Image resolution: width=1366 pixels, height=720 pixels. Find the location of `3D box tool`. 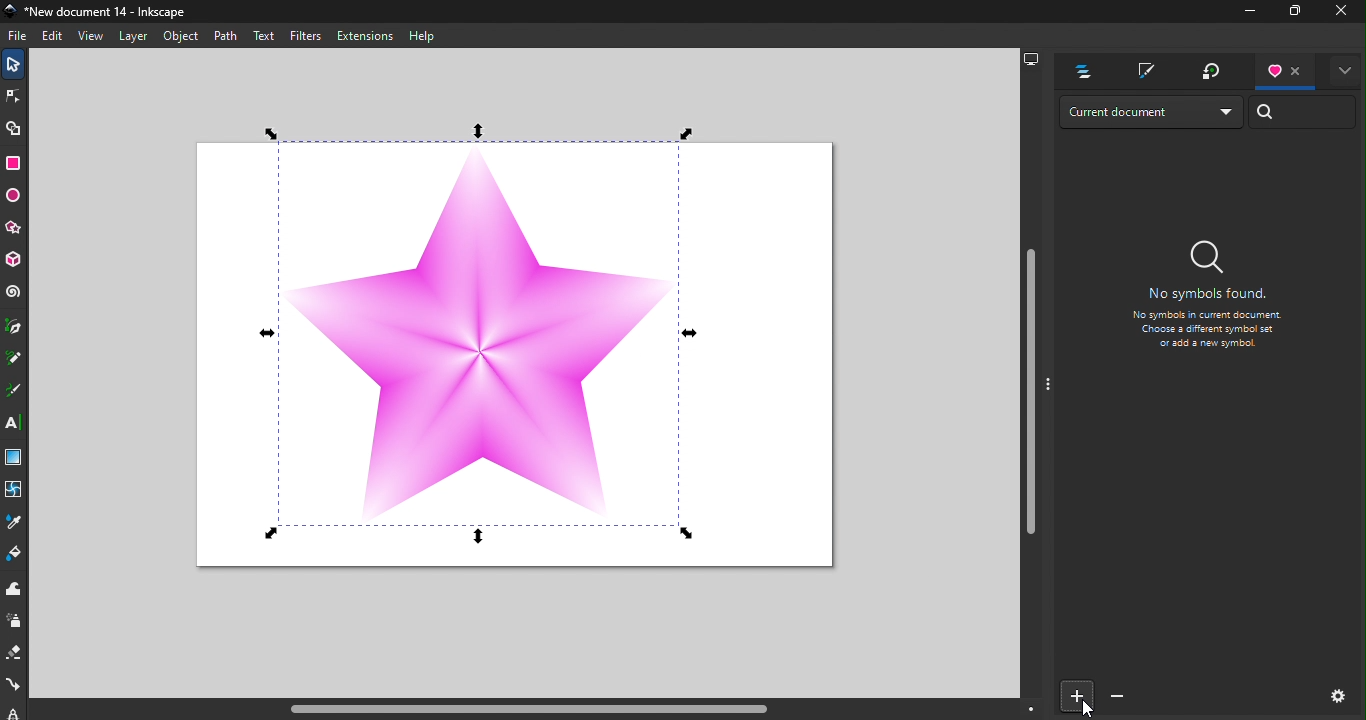

3D box tool is located at coordinates (18, 261).